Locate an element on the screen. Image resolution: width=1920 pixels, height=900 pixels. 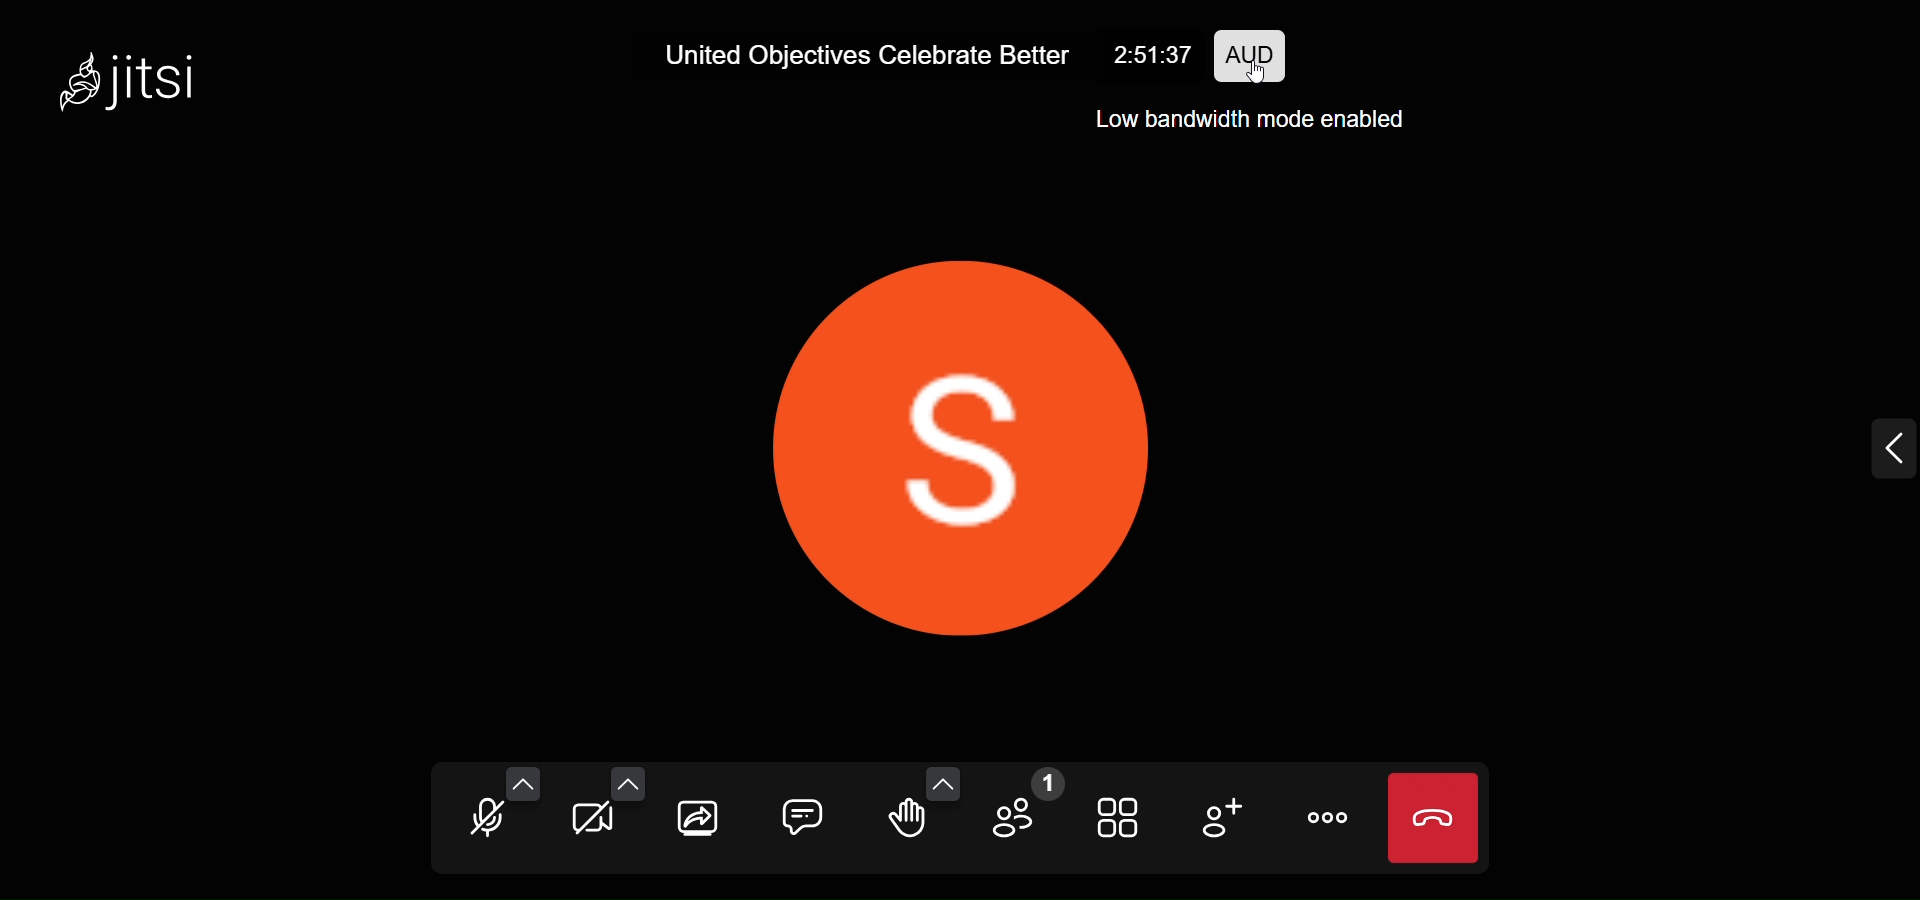
performance setting is located at coordinates (1256, 55).